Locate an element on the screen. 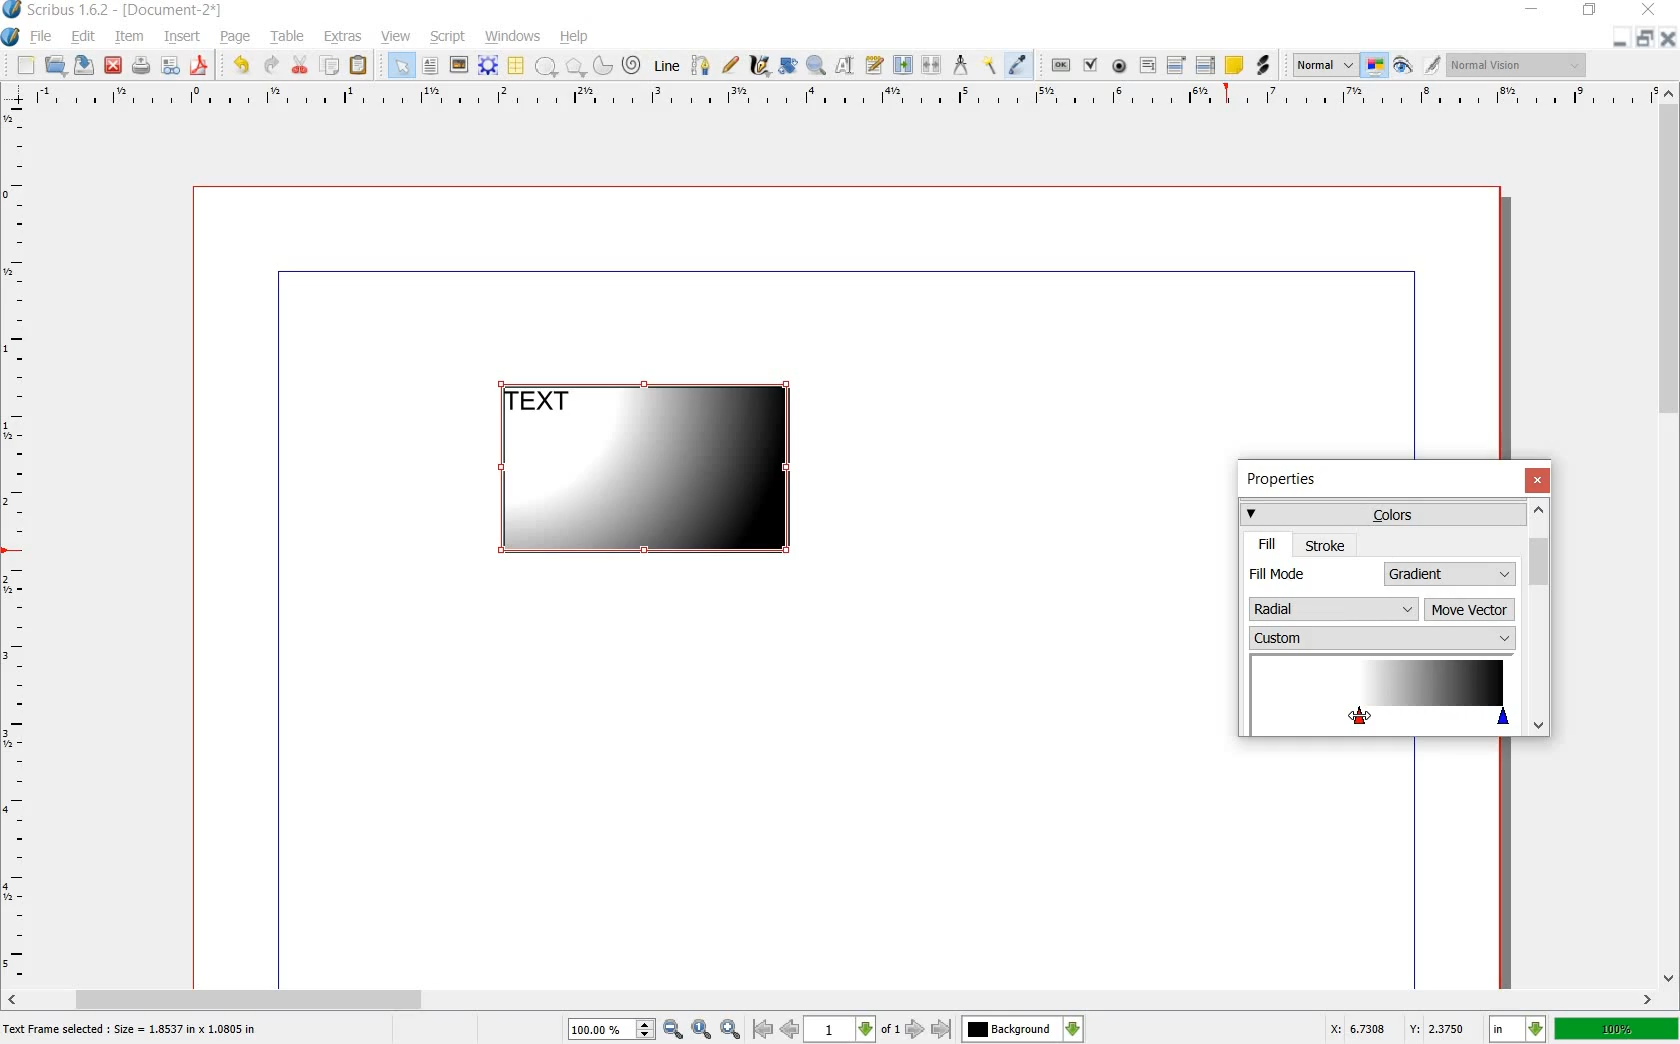  zoom in is located at coordinates (731, 1029).